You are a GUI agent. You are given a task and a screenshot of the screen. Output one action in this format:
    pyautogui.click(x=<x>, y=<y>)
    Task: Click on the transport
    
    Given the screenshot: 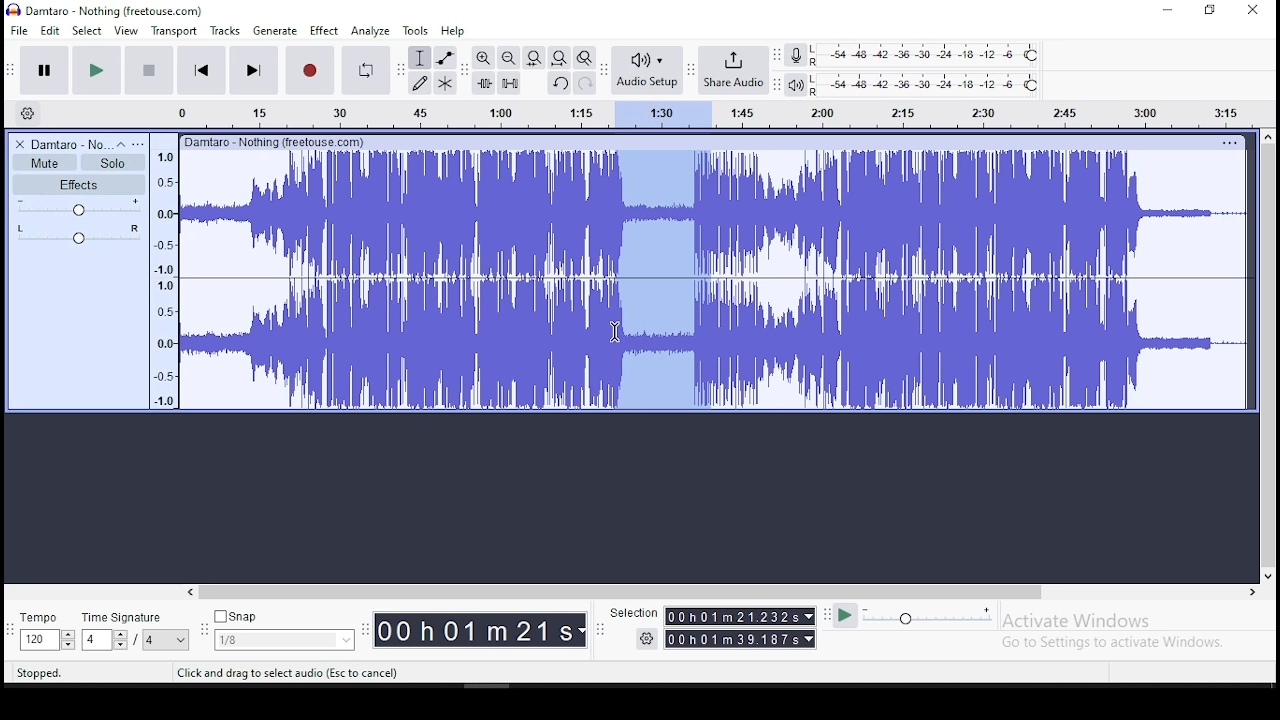 What is the action you would take?
    pyautogui.click(x=174, y=31)
    